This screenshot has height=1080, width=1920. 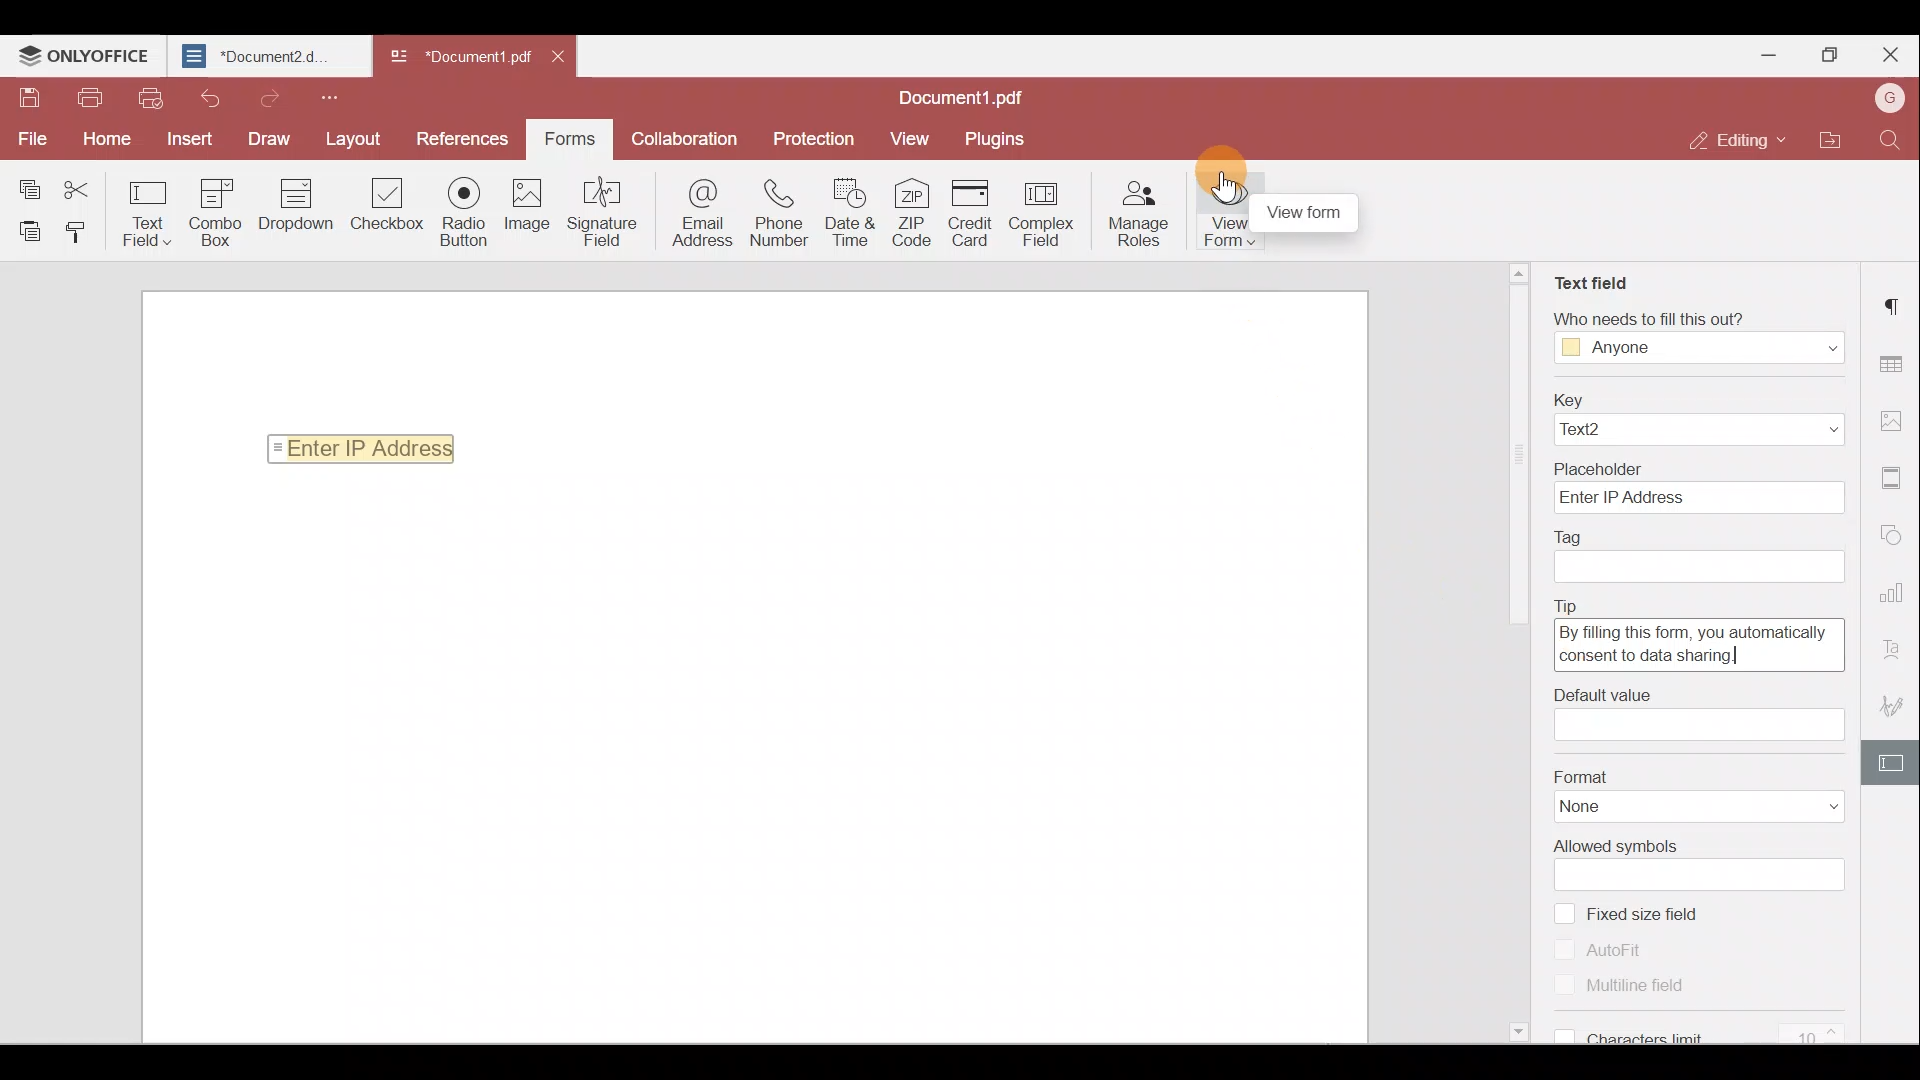 What do you see at coordinates (563, 60) in the screenshot?
I see `Close document` at bounding box center [563, 60].